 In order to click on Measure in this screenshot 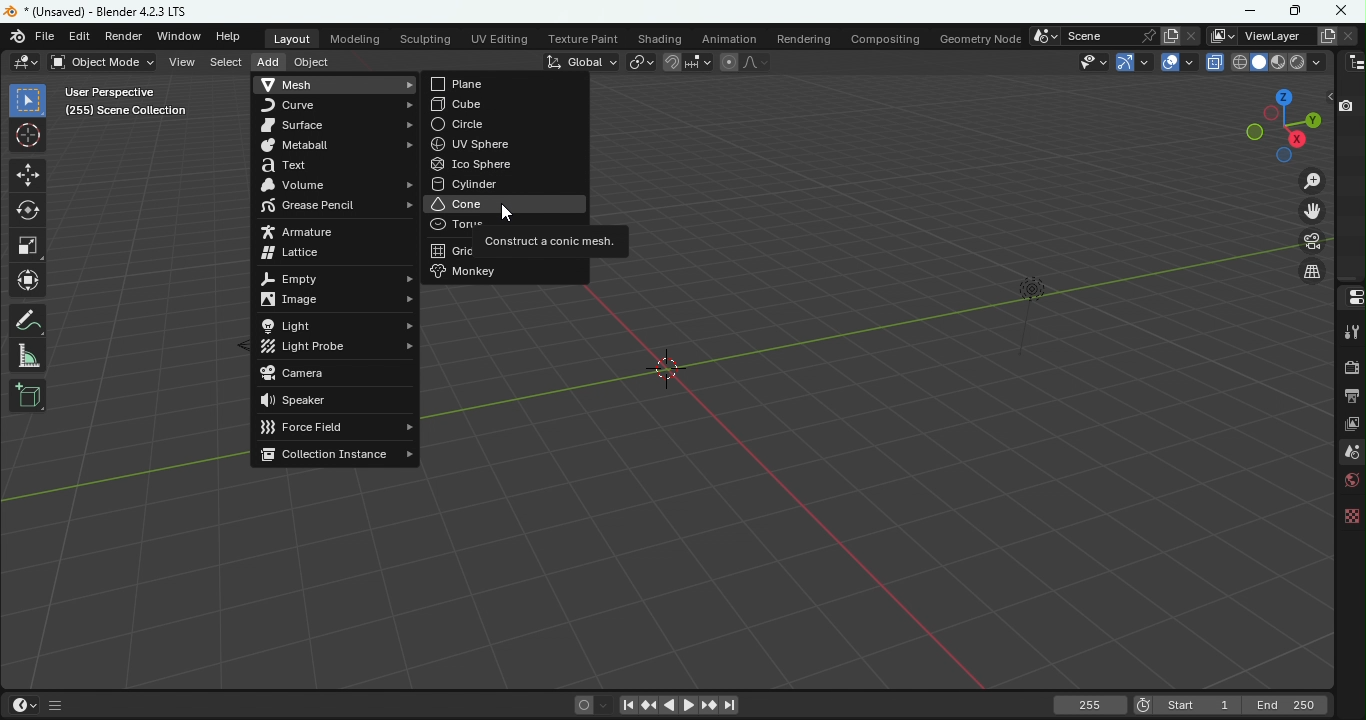, I will do `click(31, 354)`.